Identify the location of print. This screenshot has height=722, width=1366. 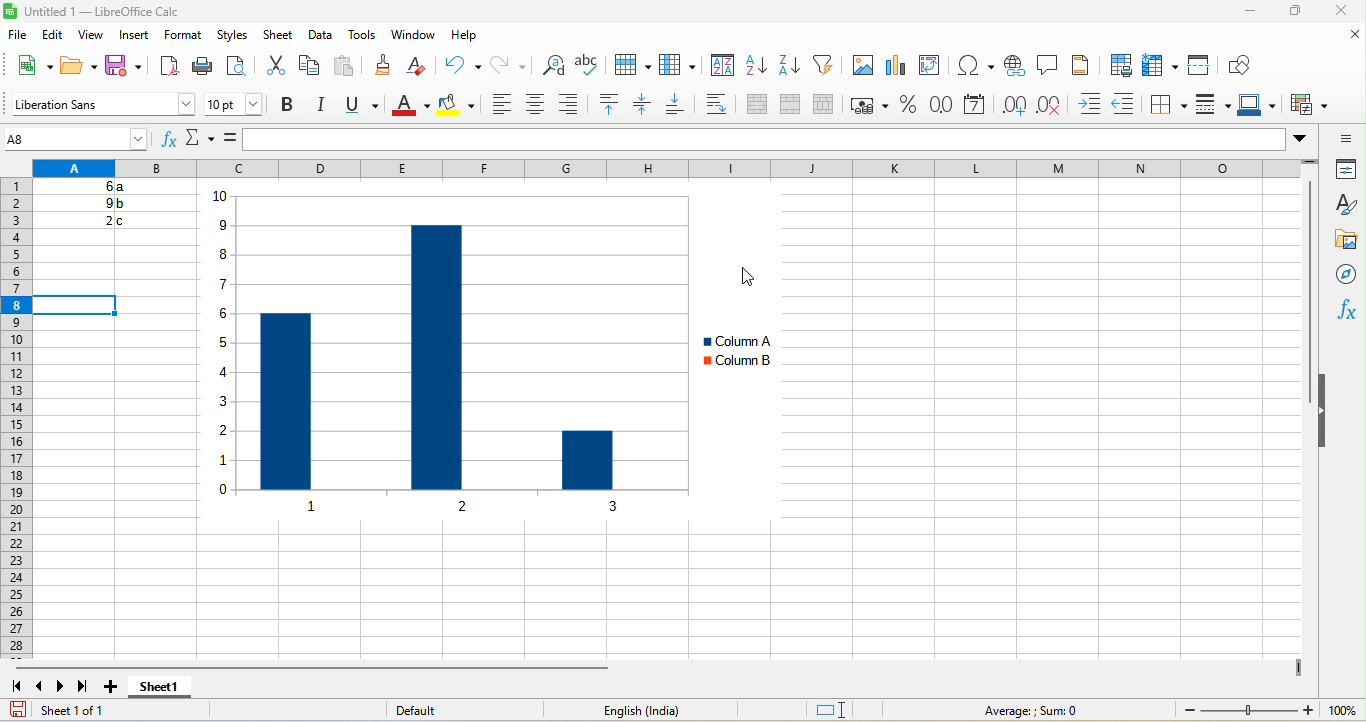
(206, 65).